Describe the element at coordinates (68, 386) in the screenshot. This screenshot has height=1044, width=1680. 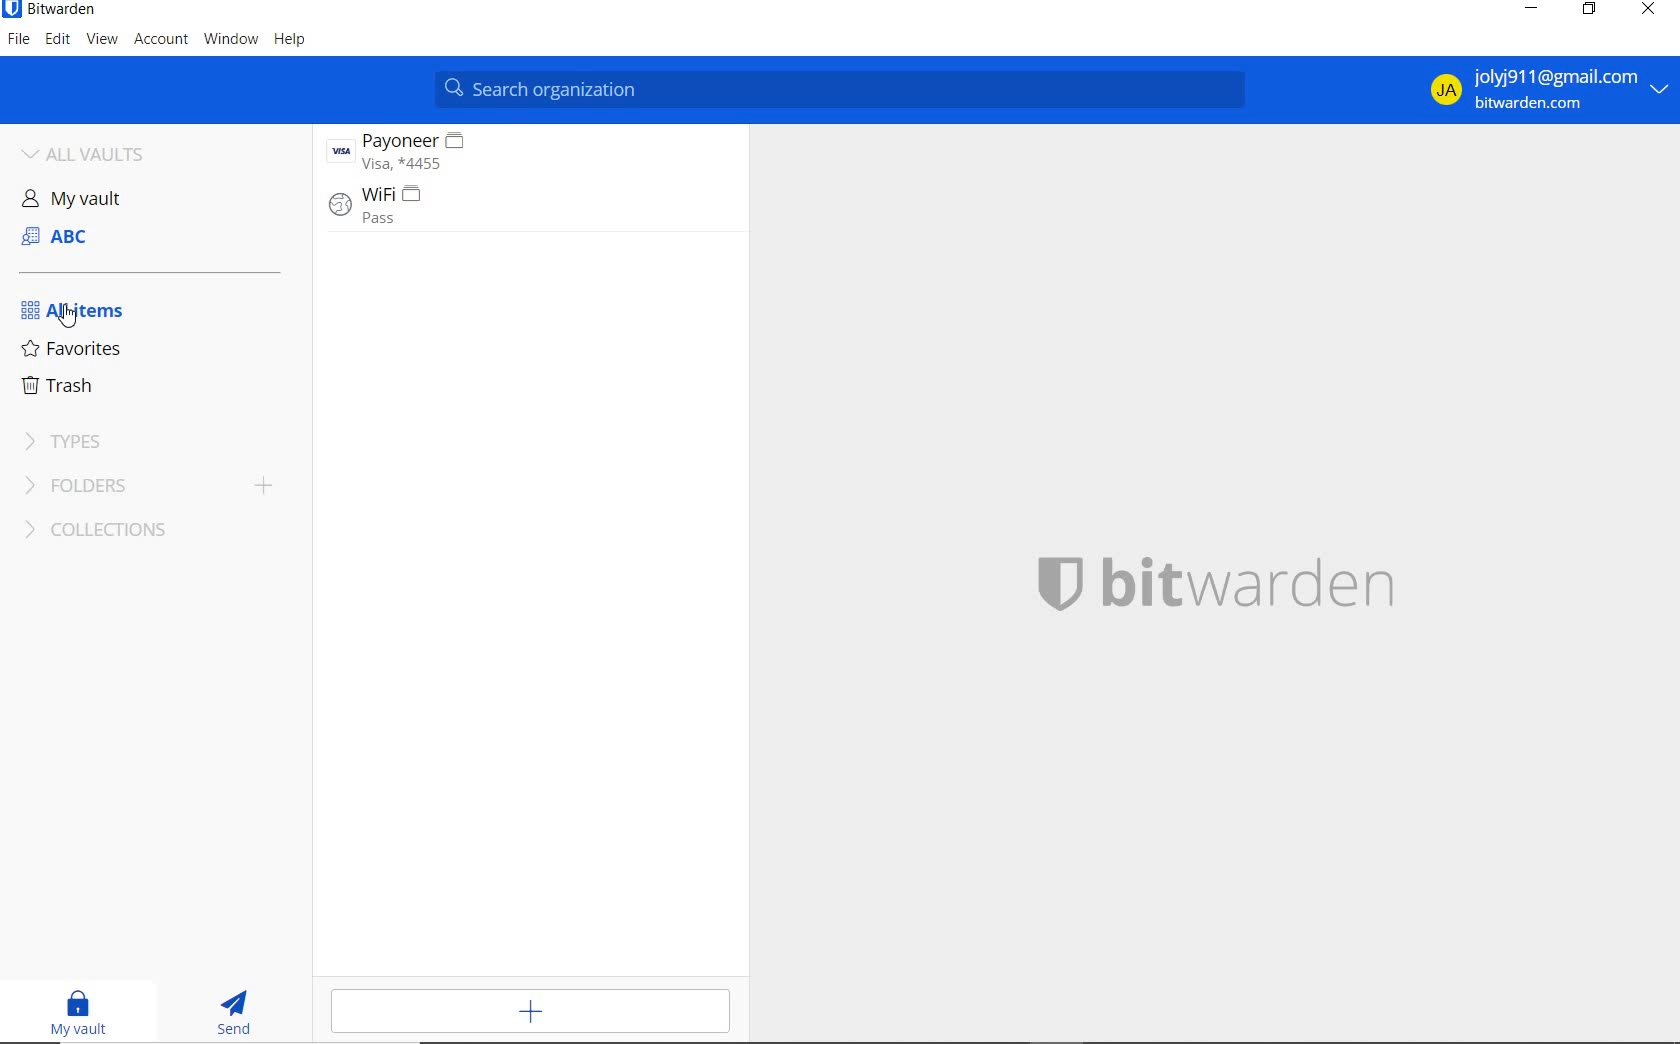
I see `TRASH` at that location.